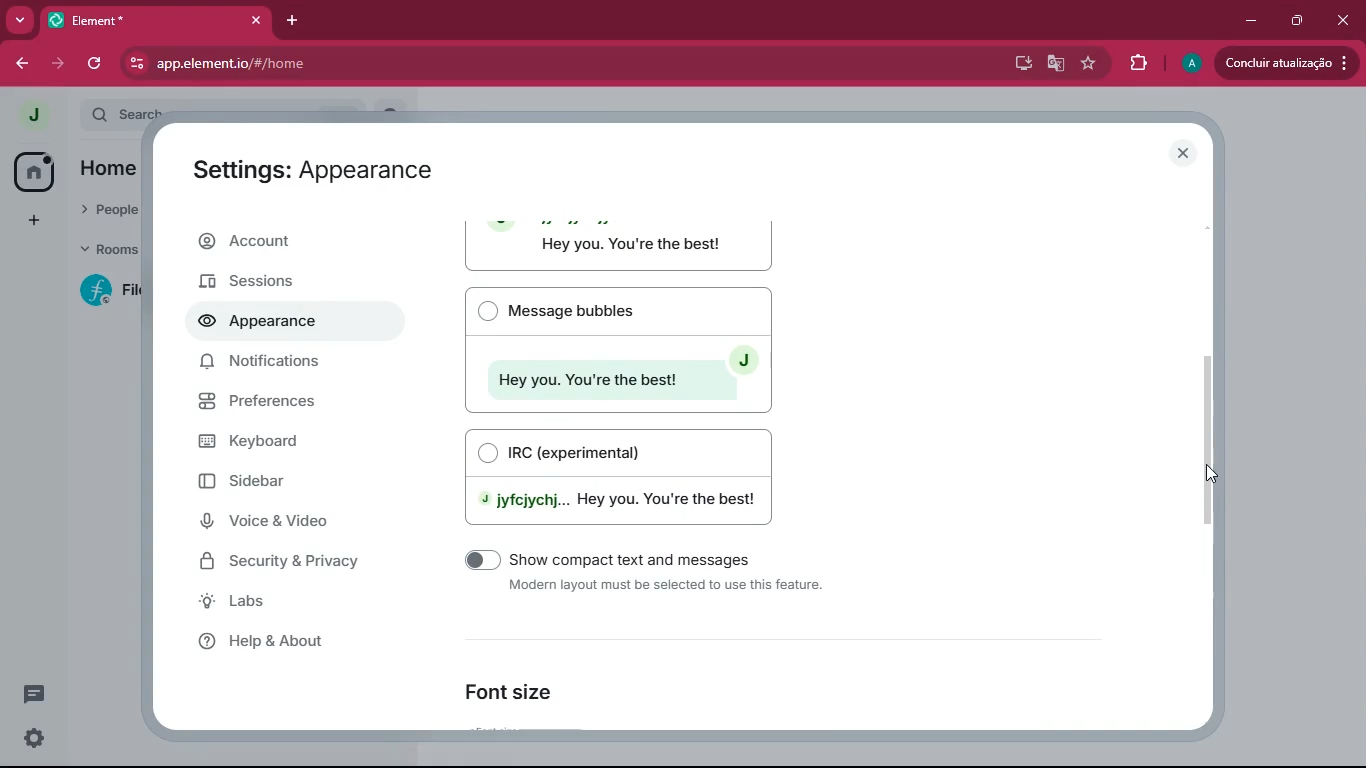 Image resolution: width=1366 pixels, height=768 pixels. What do you see at coordinates (266, 283) in the screenshot?
I see `sessions` at bounding box center [266, 283].